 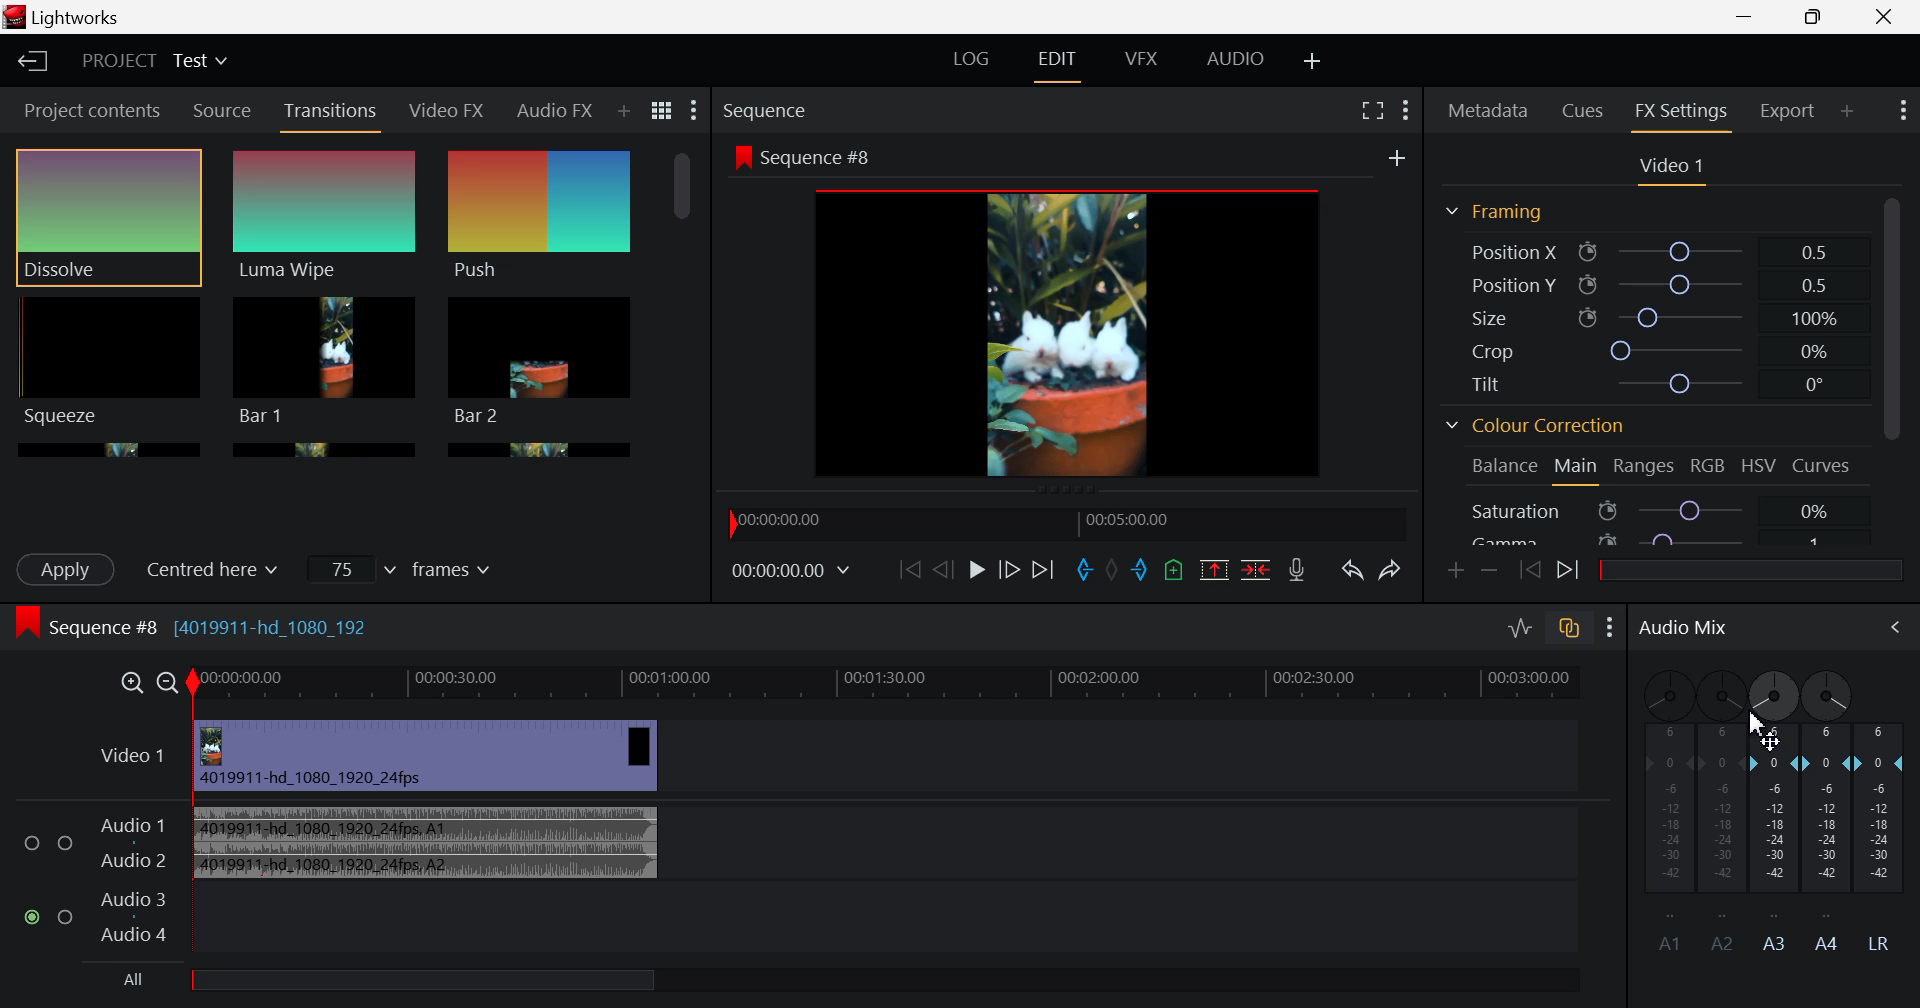 I want to click on Dissolve, so click(x=108, y=218).